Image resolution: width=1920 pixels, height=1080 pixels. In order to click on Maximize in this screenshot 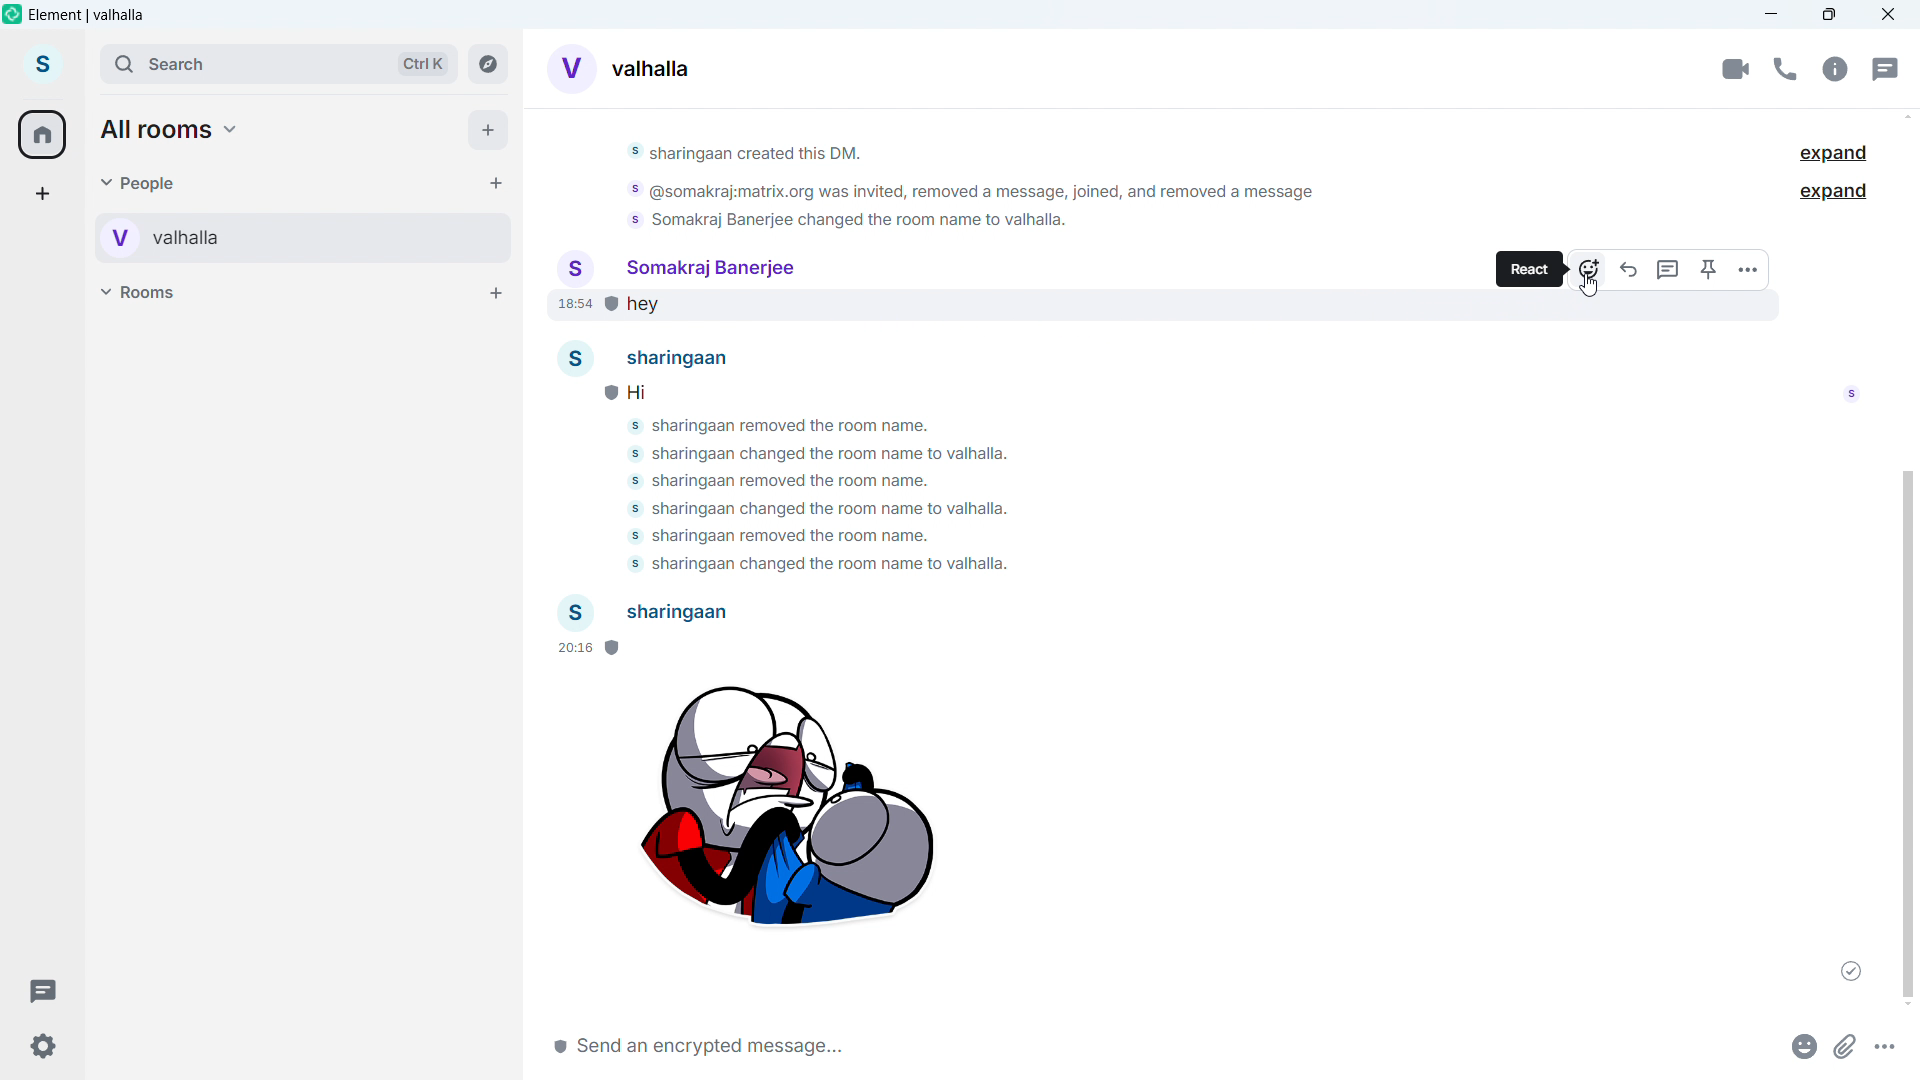, I will do `click(1830, 15)`.